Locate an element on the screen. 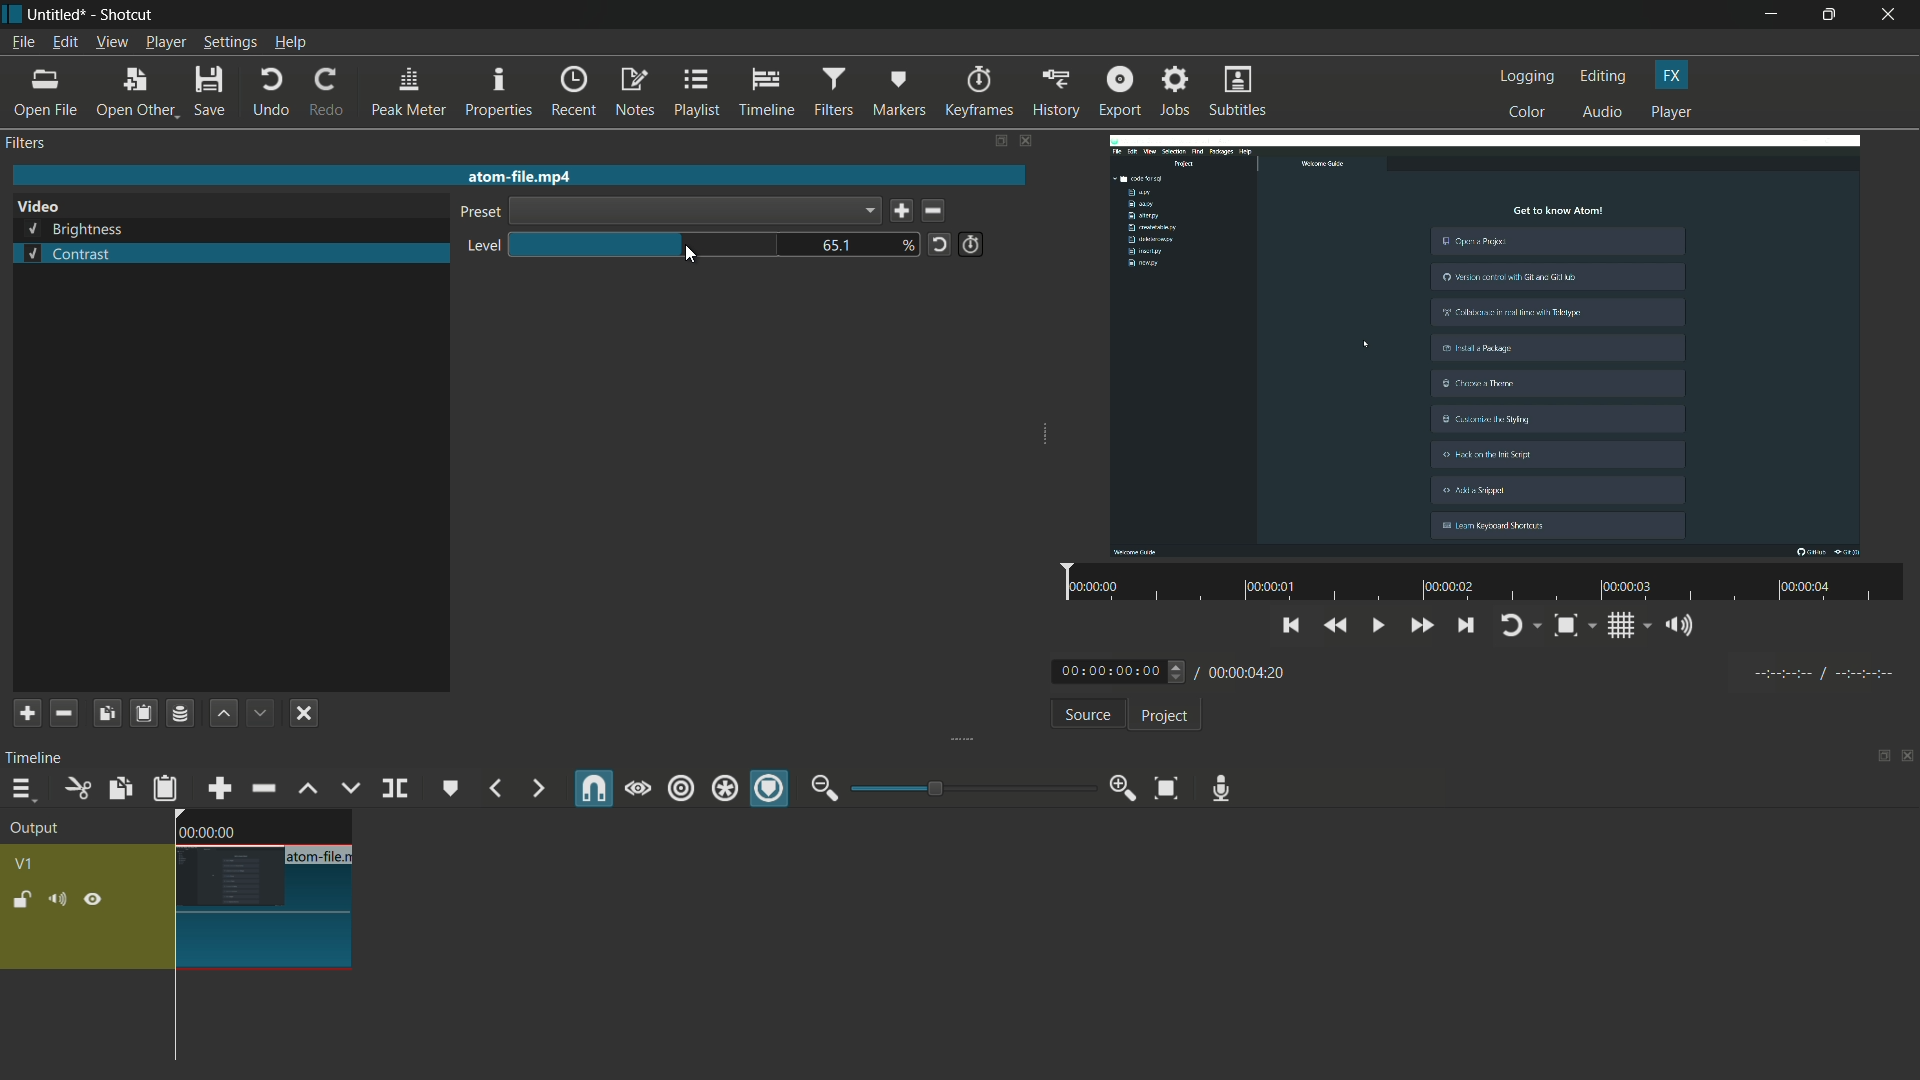  dropdown is located at coordinates (694, 211).